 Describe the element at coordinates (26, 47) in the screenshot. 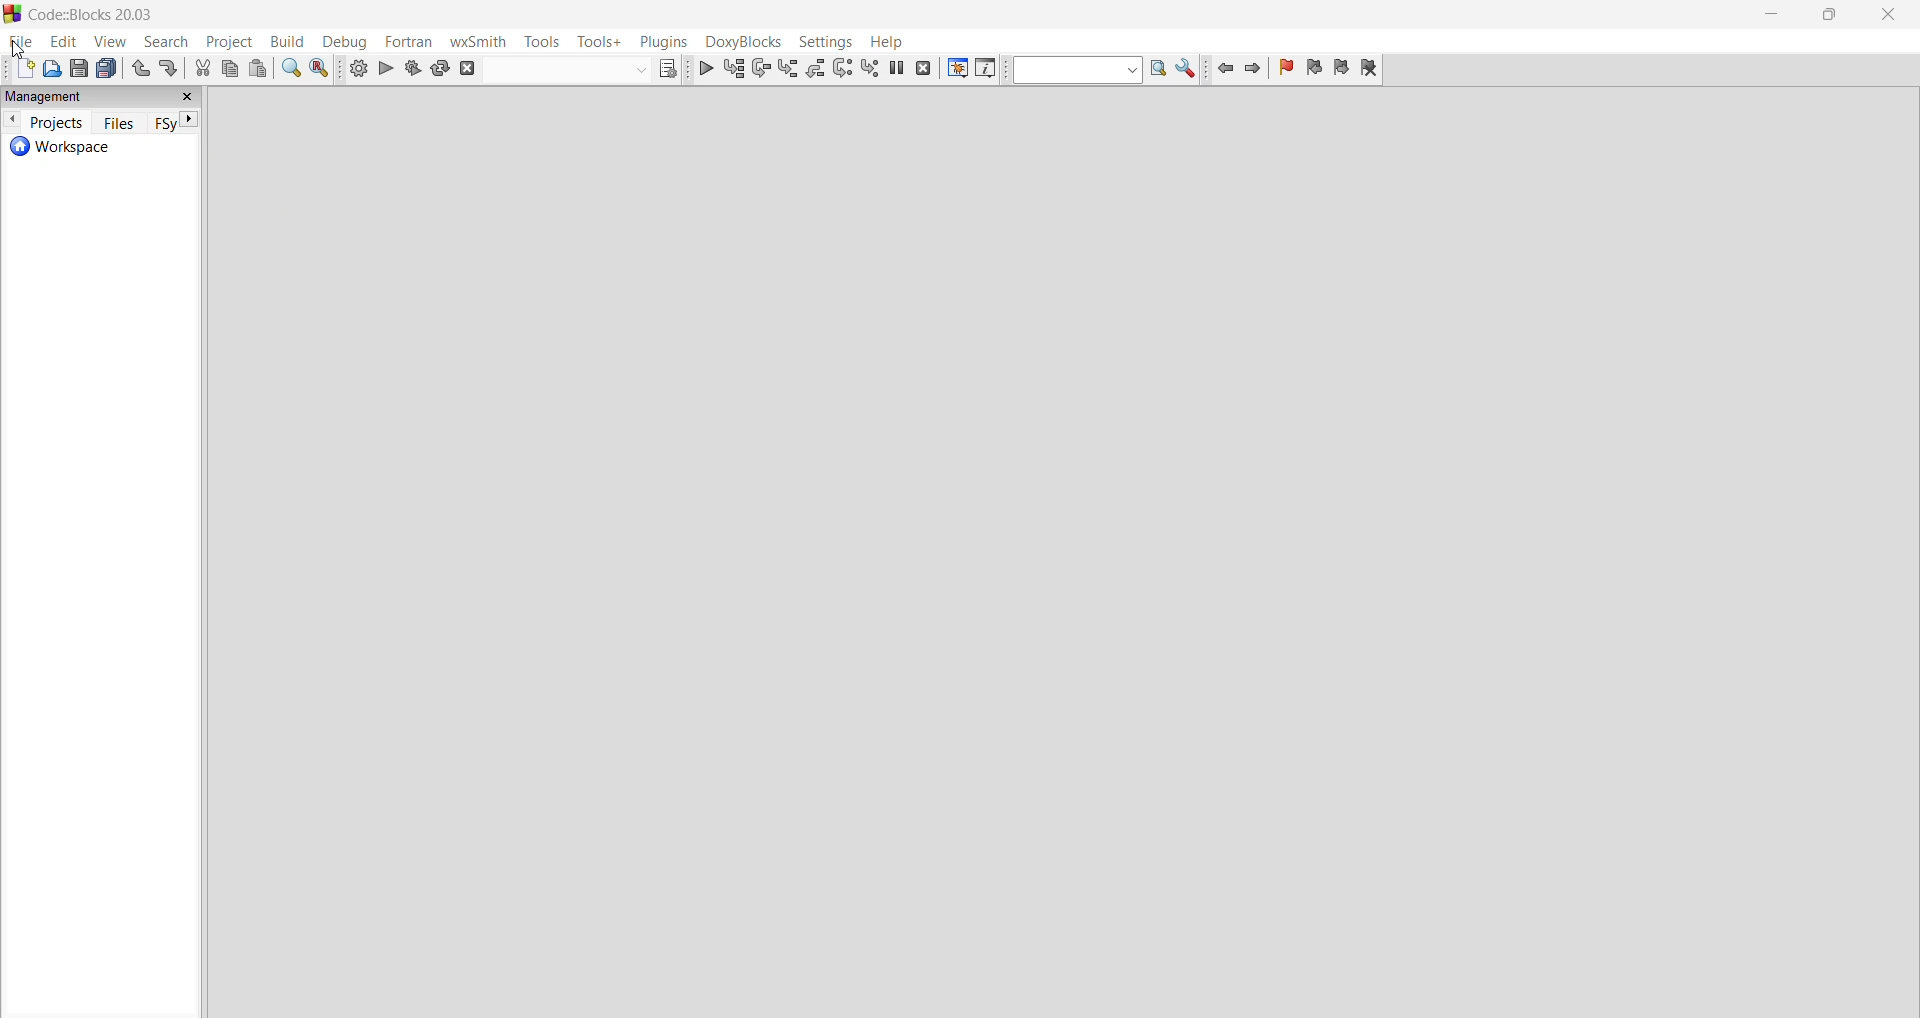

I see `cursor` at that location.